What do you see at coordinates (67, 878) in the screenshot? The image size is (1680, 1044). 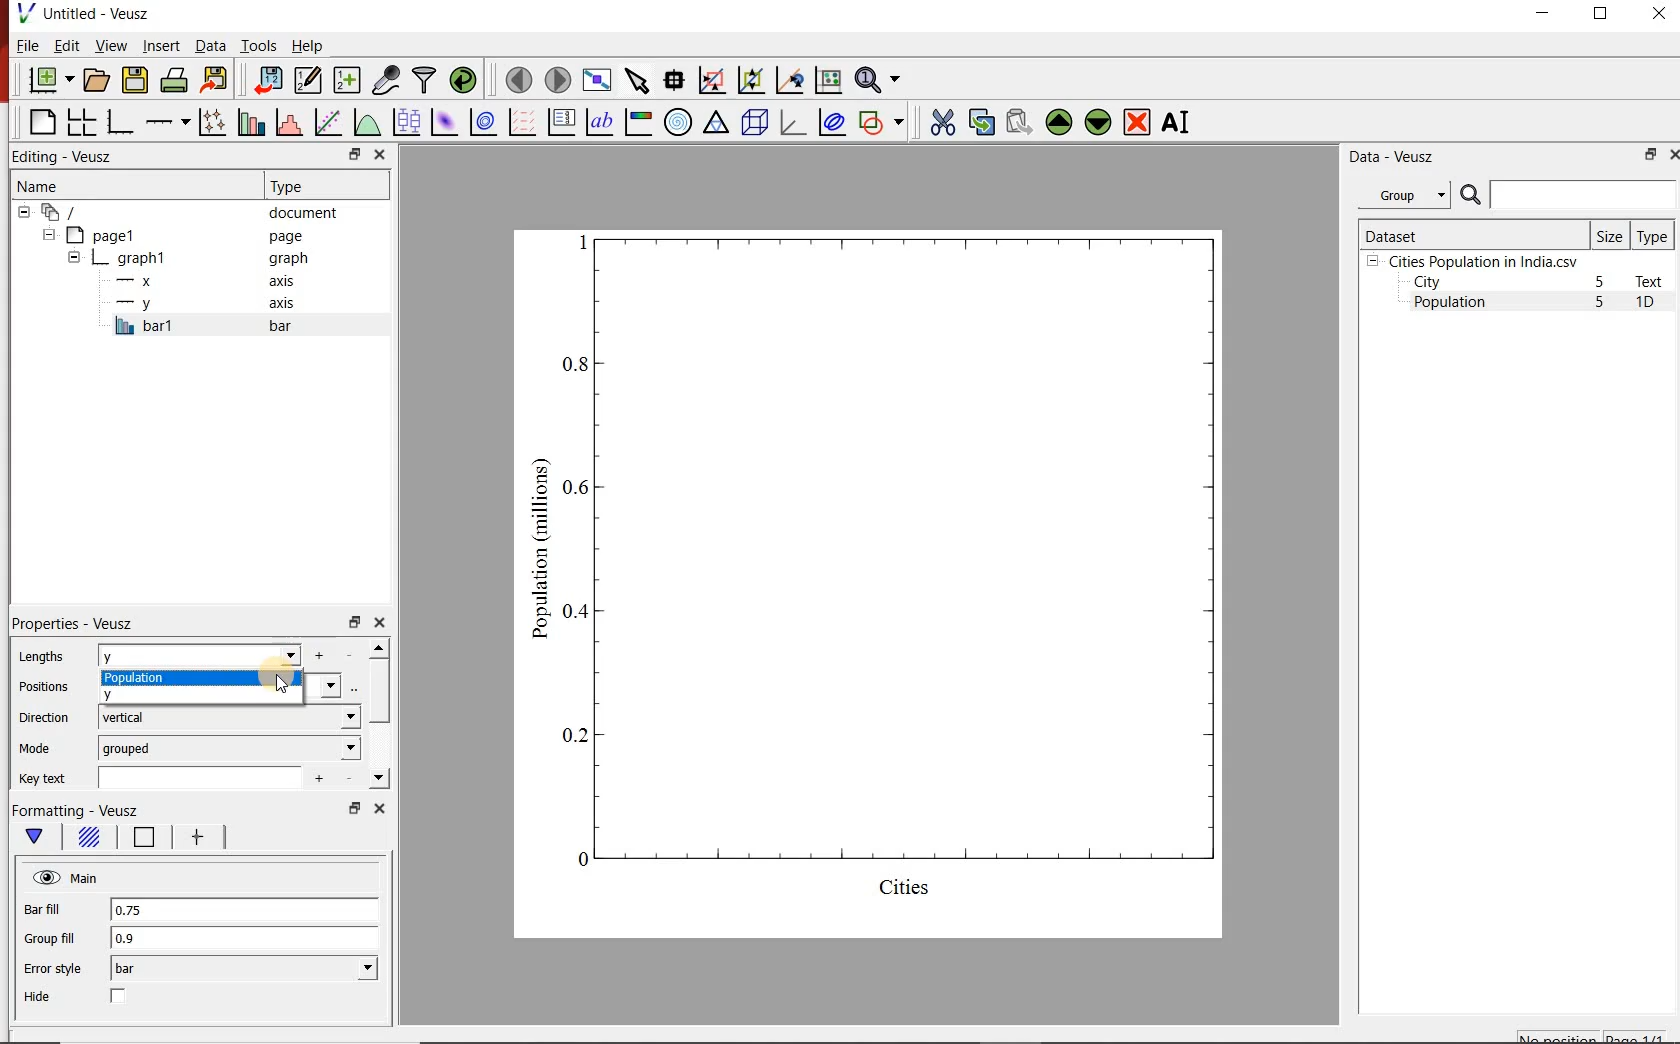 I see `Main` at bounding box center [67, 878].